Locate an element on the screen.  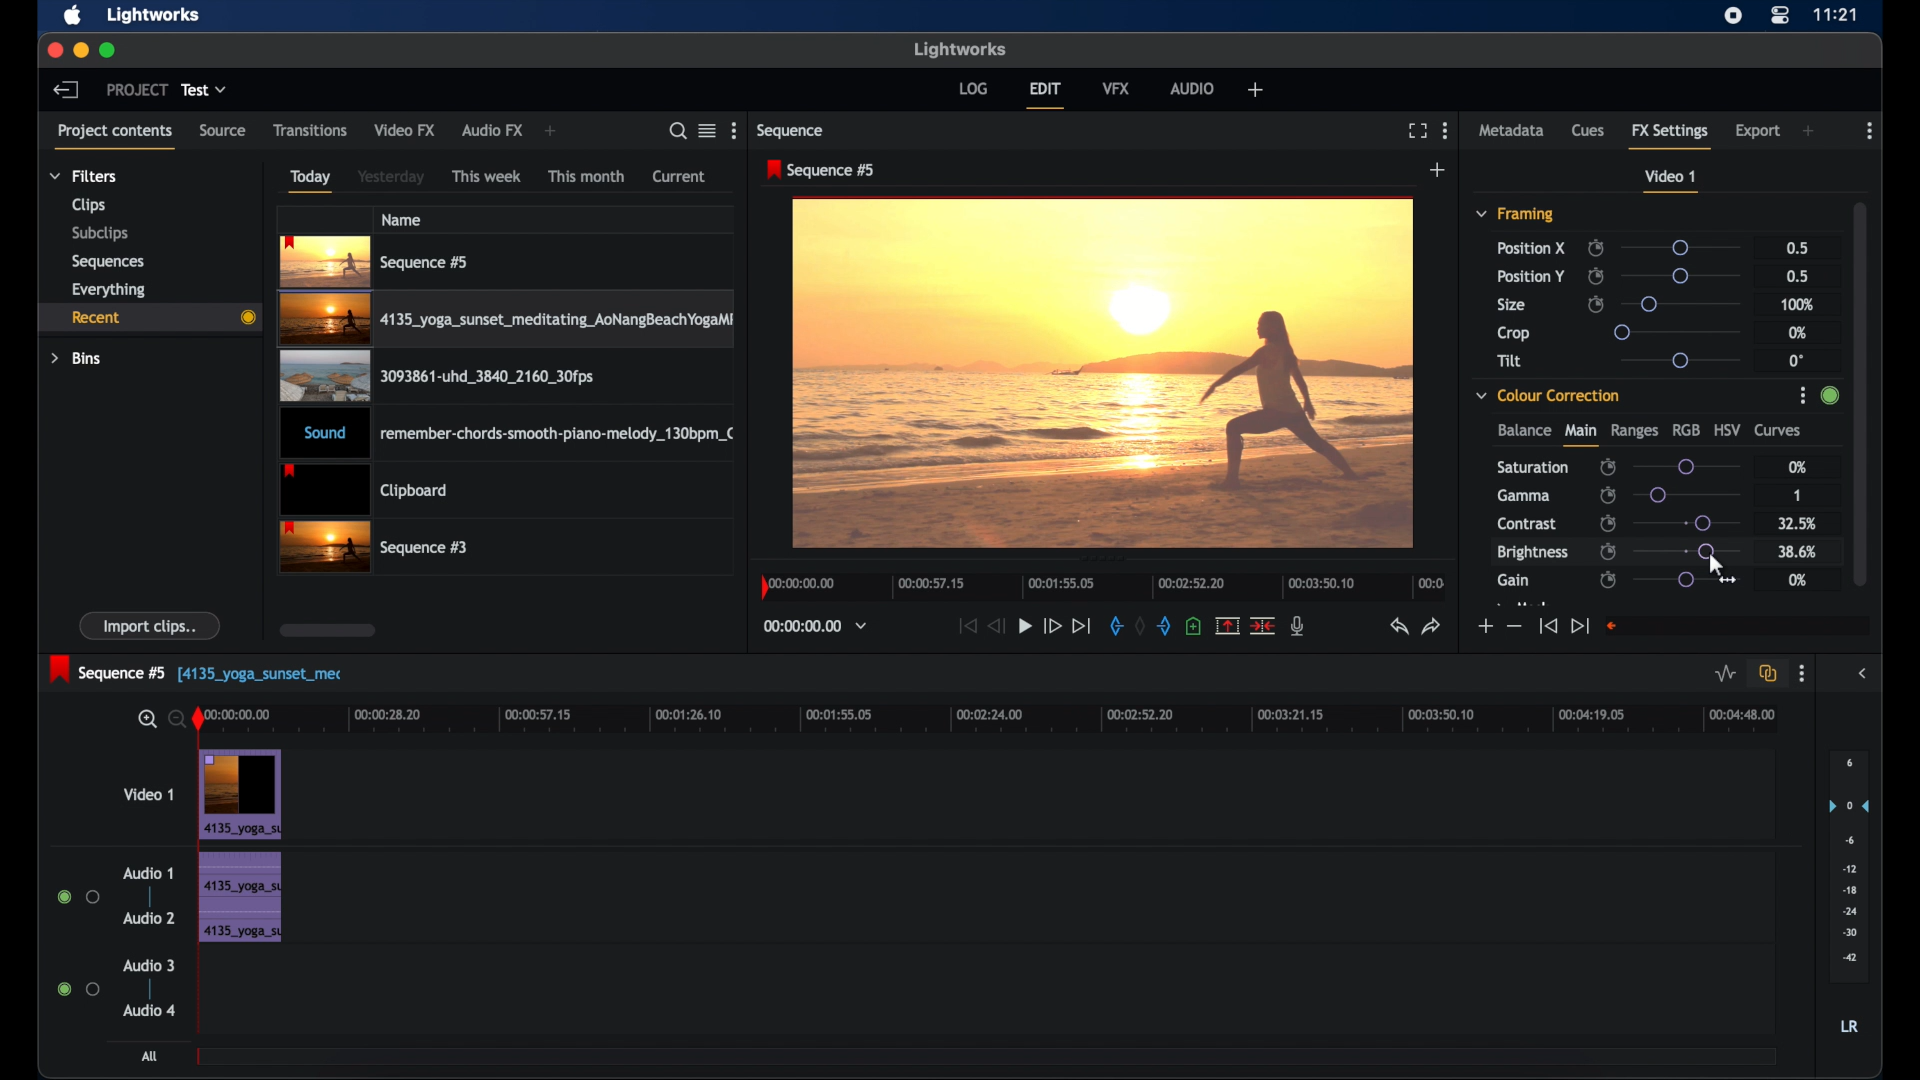
lightworks is located at coordinates (962, 49).